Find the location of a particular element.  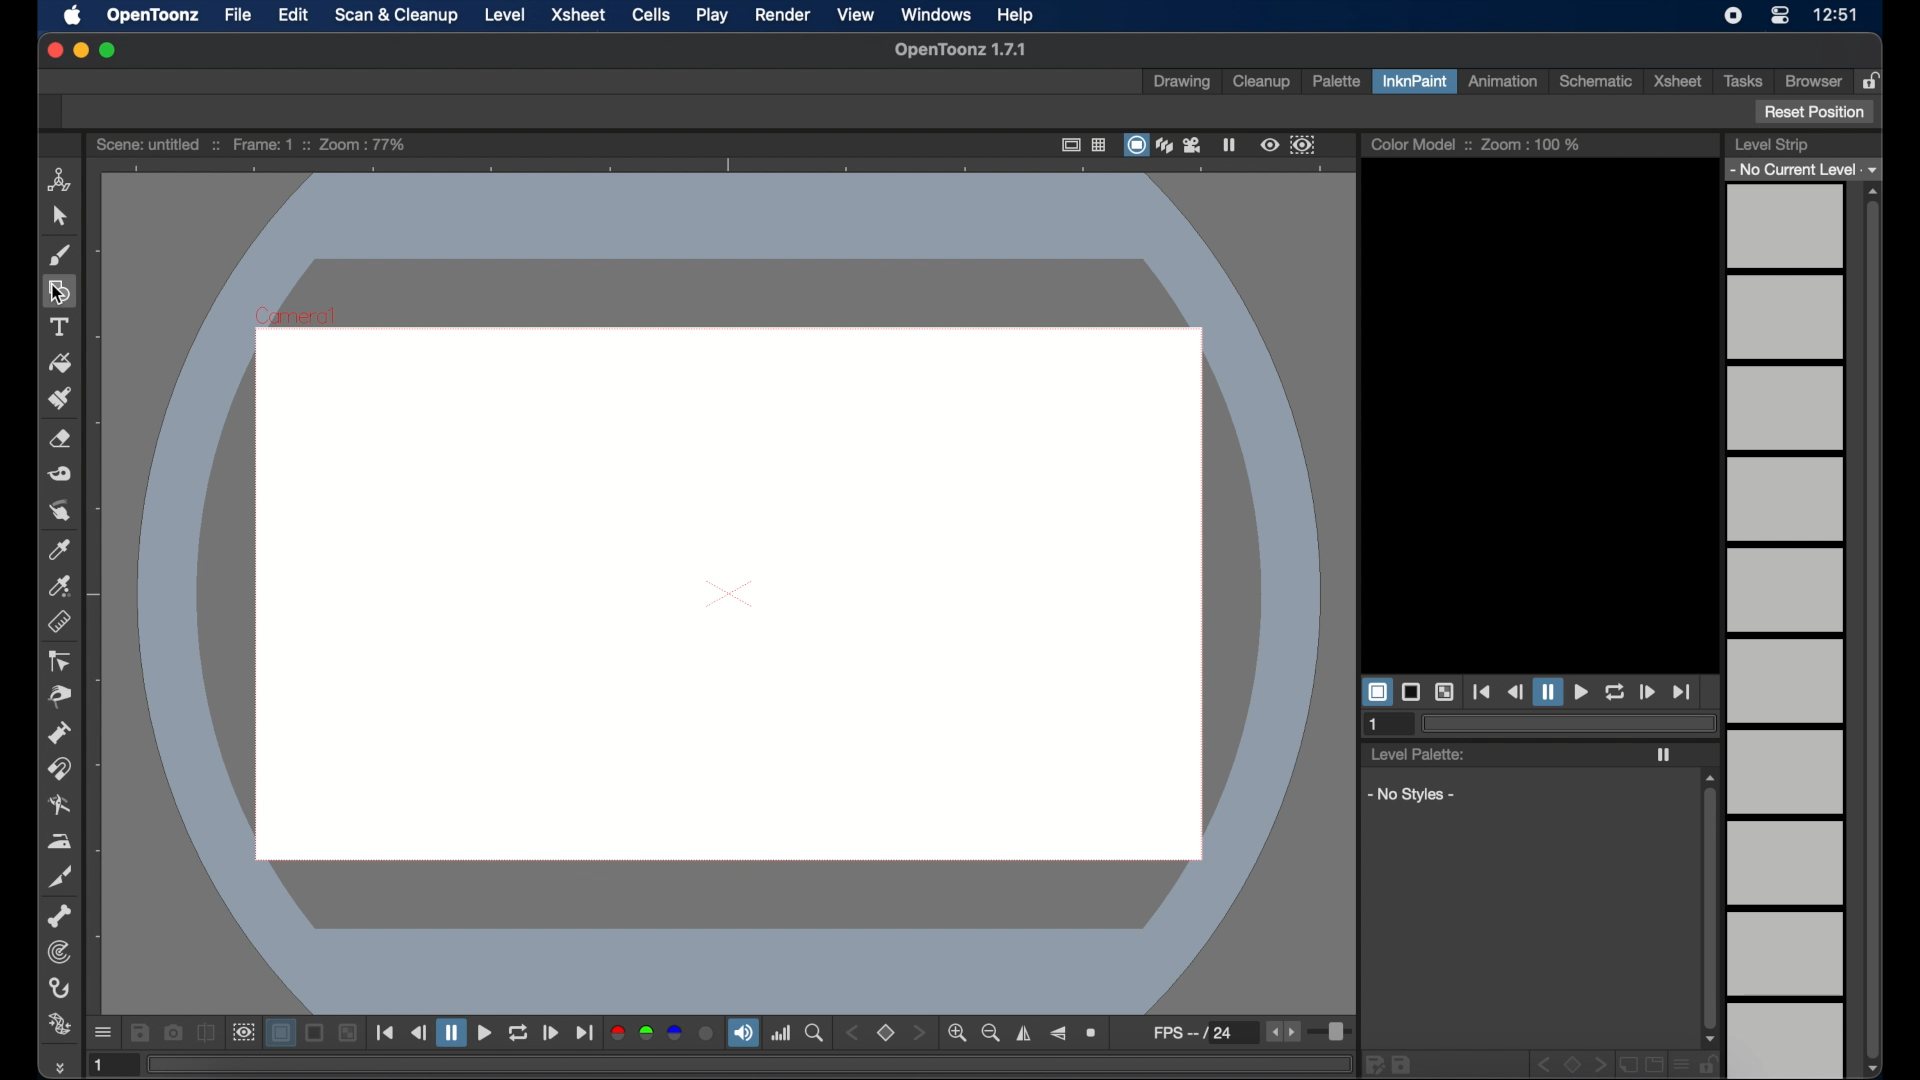

color model is located at coordinates (1420, 143).